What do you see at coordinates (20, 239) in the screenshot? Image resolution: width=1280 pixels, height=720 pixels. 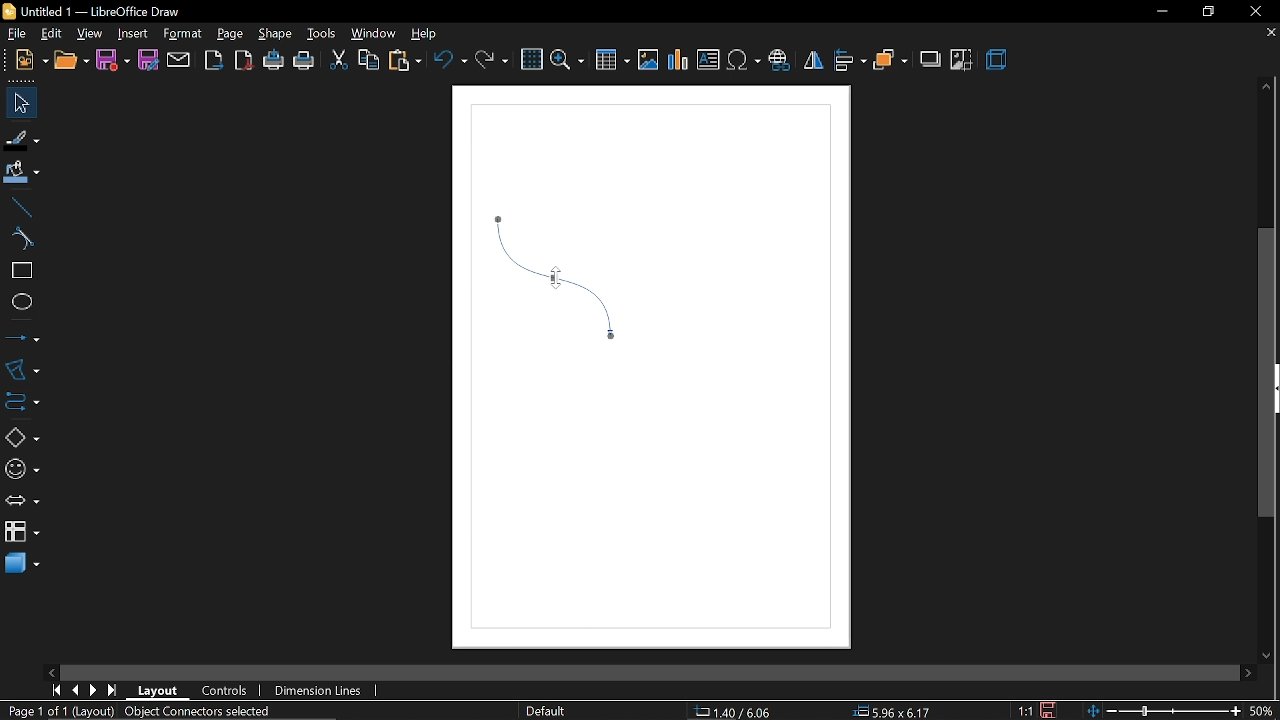 I see `curve` at bounding box center [20, 239].